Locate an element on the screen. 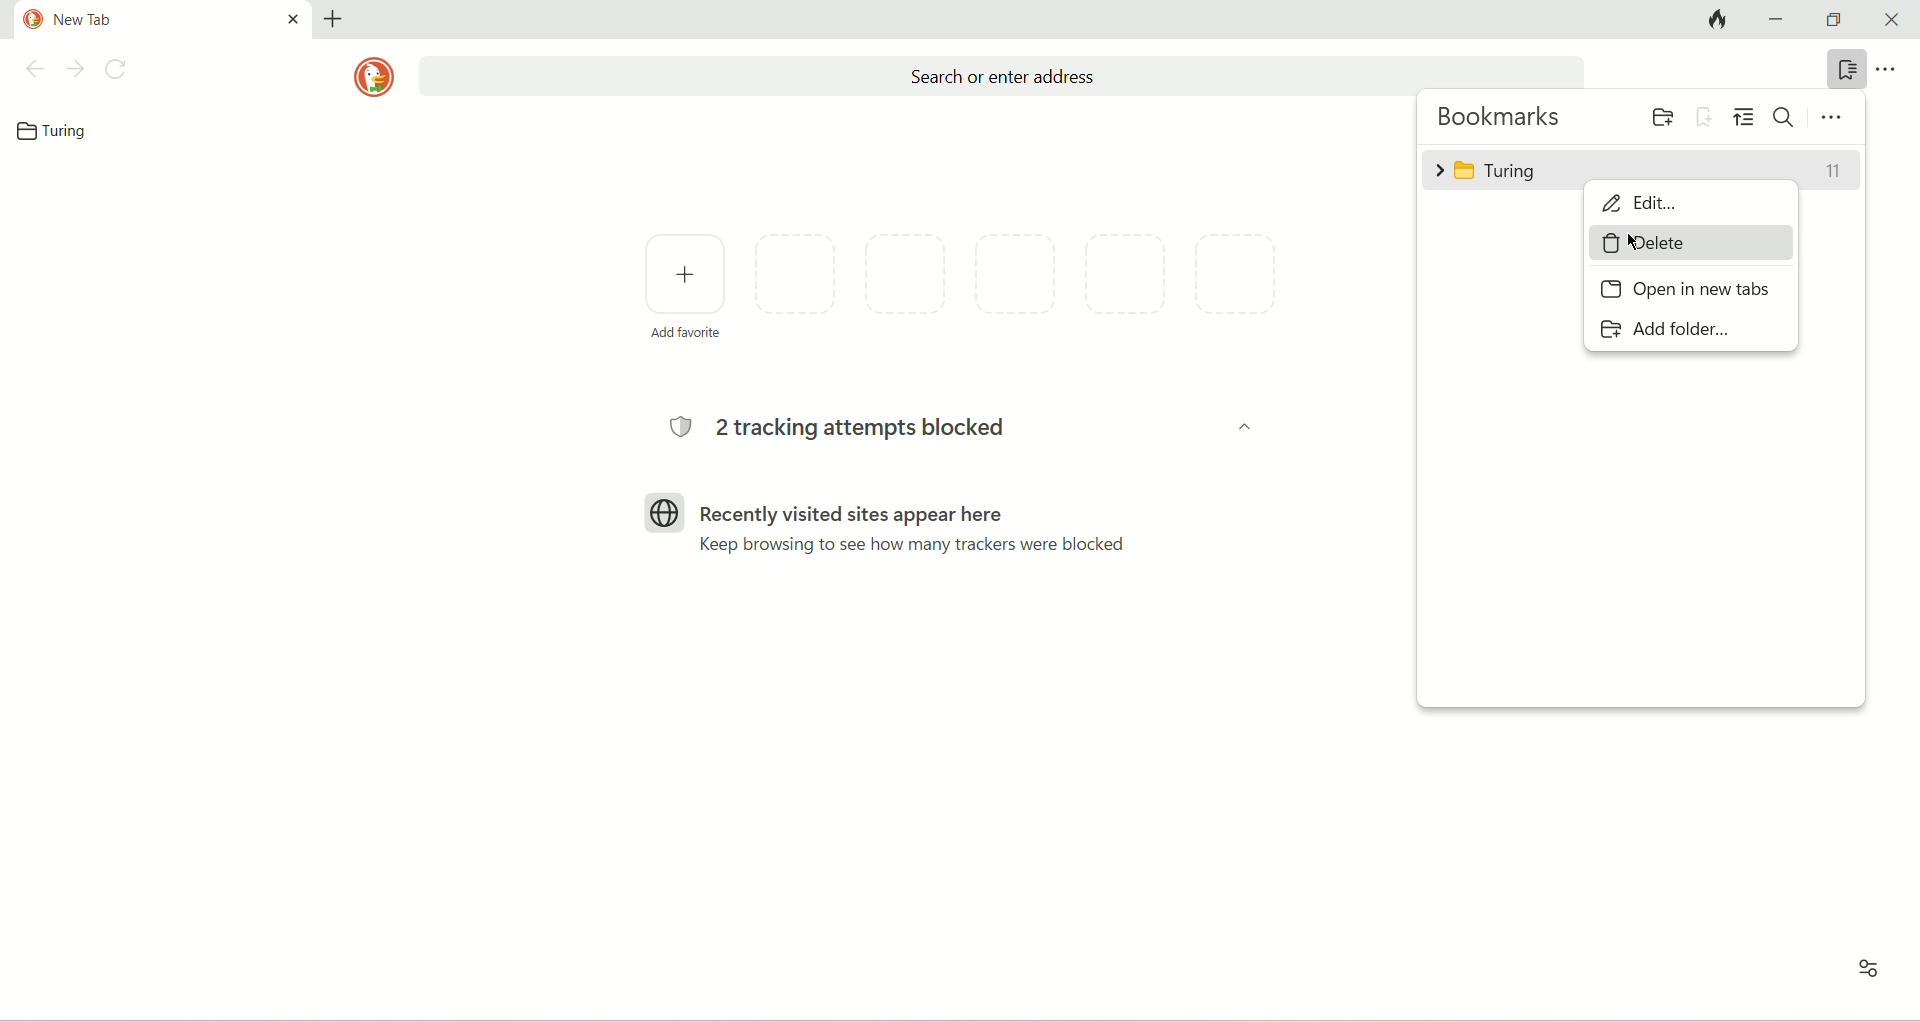 The height and width of the screenshot is (1022, 1920). bookmarks is located at coordinates (1502, 118).